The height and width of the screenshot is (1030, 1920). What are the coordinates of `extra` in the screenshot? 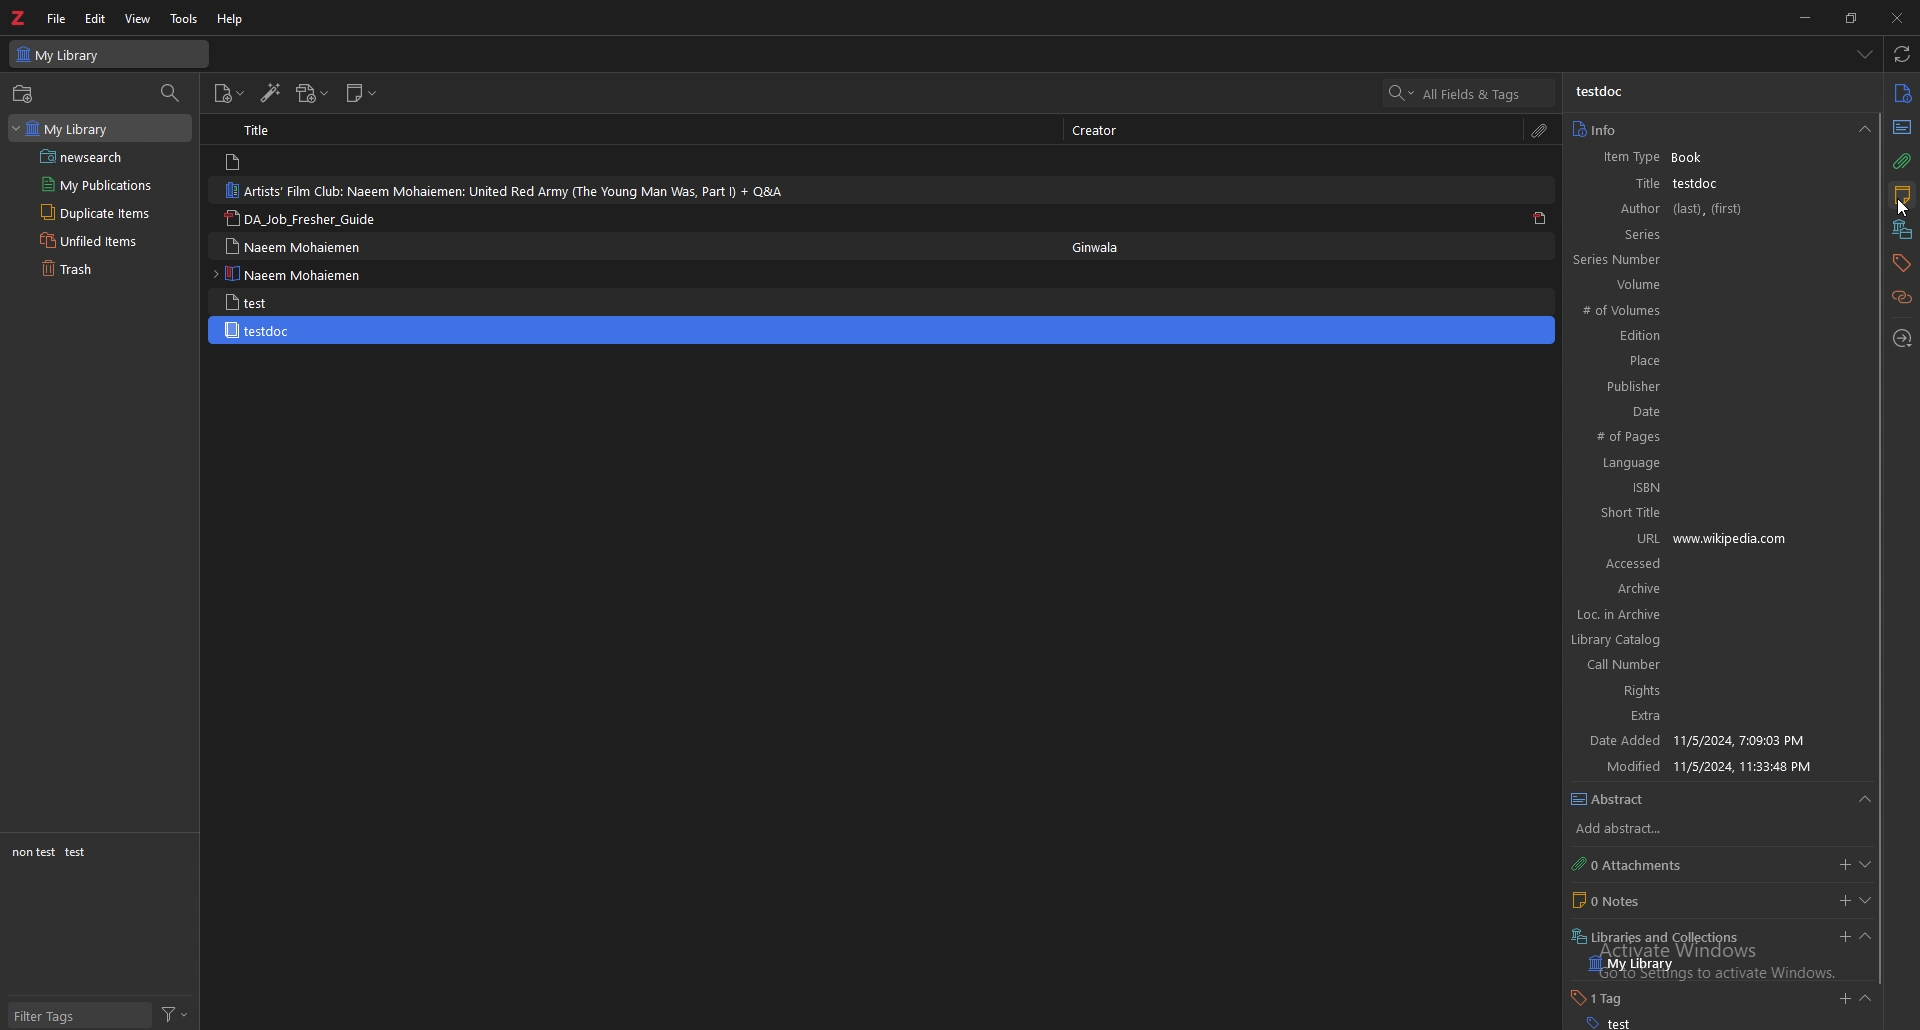 It's located at (1715, 718).